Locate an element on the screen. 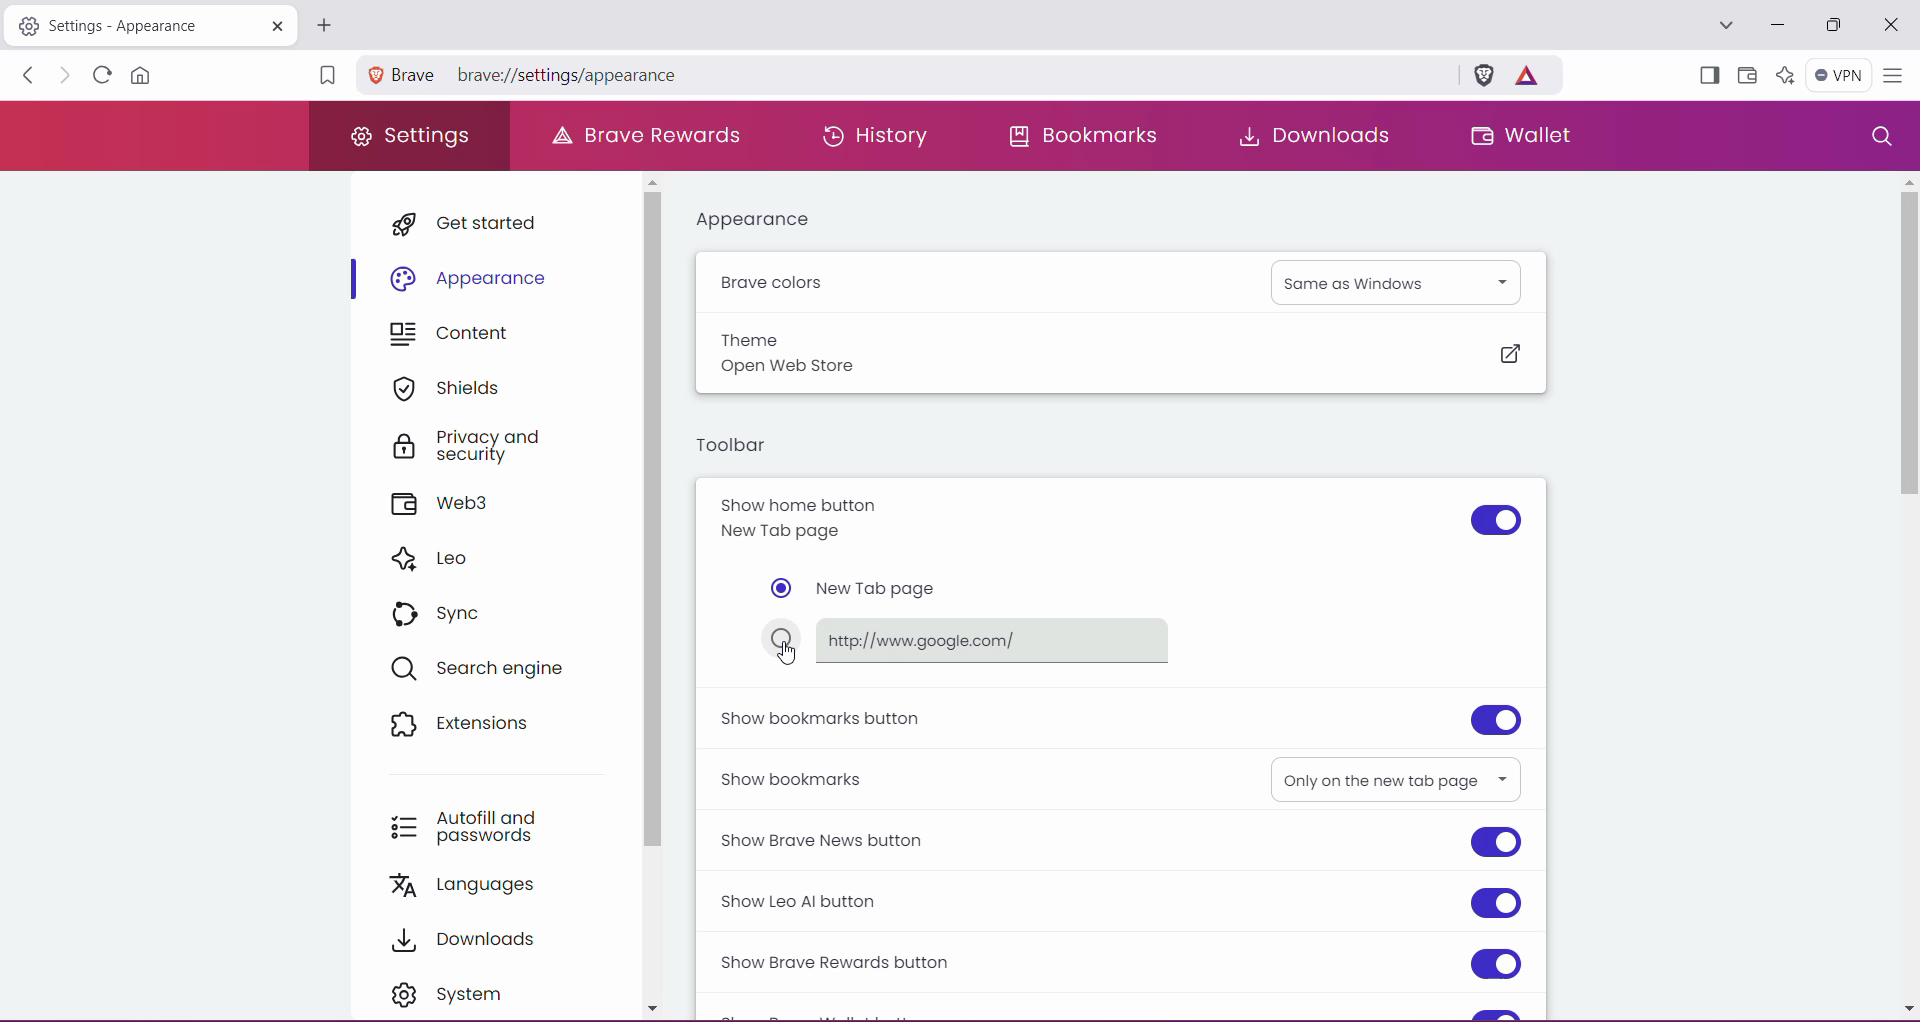 The width and height of the screenshot is (1920, 1022). Sync is located at coordinates (446, 612).